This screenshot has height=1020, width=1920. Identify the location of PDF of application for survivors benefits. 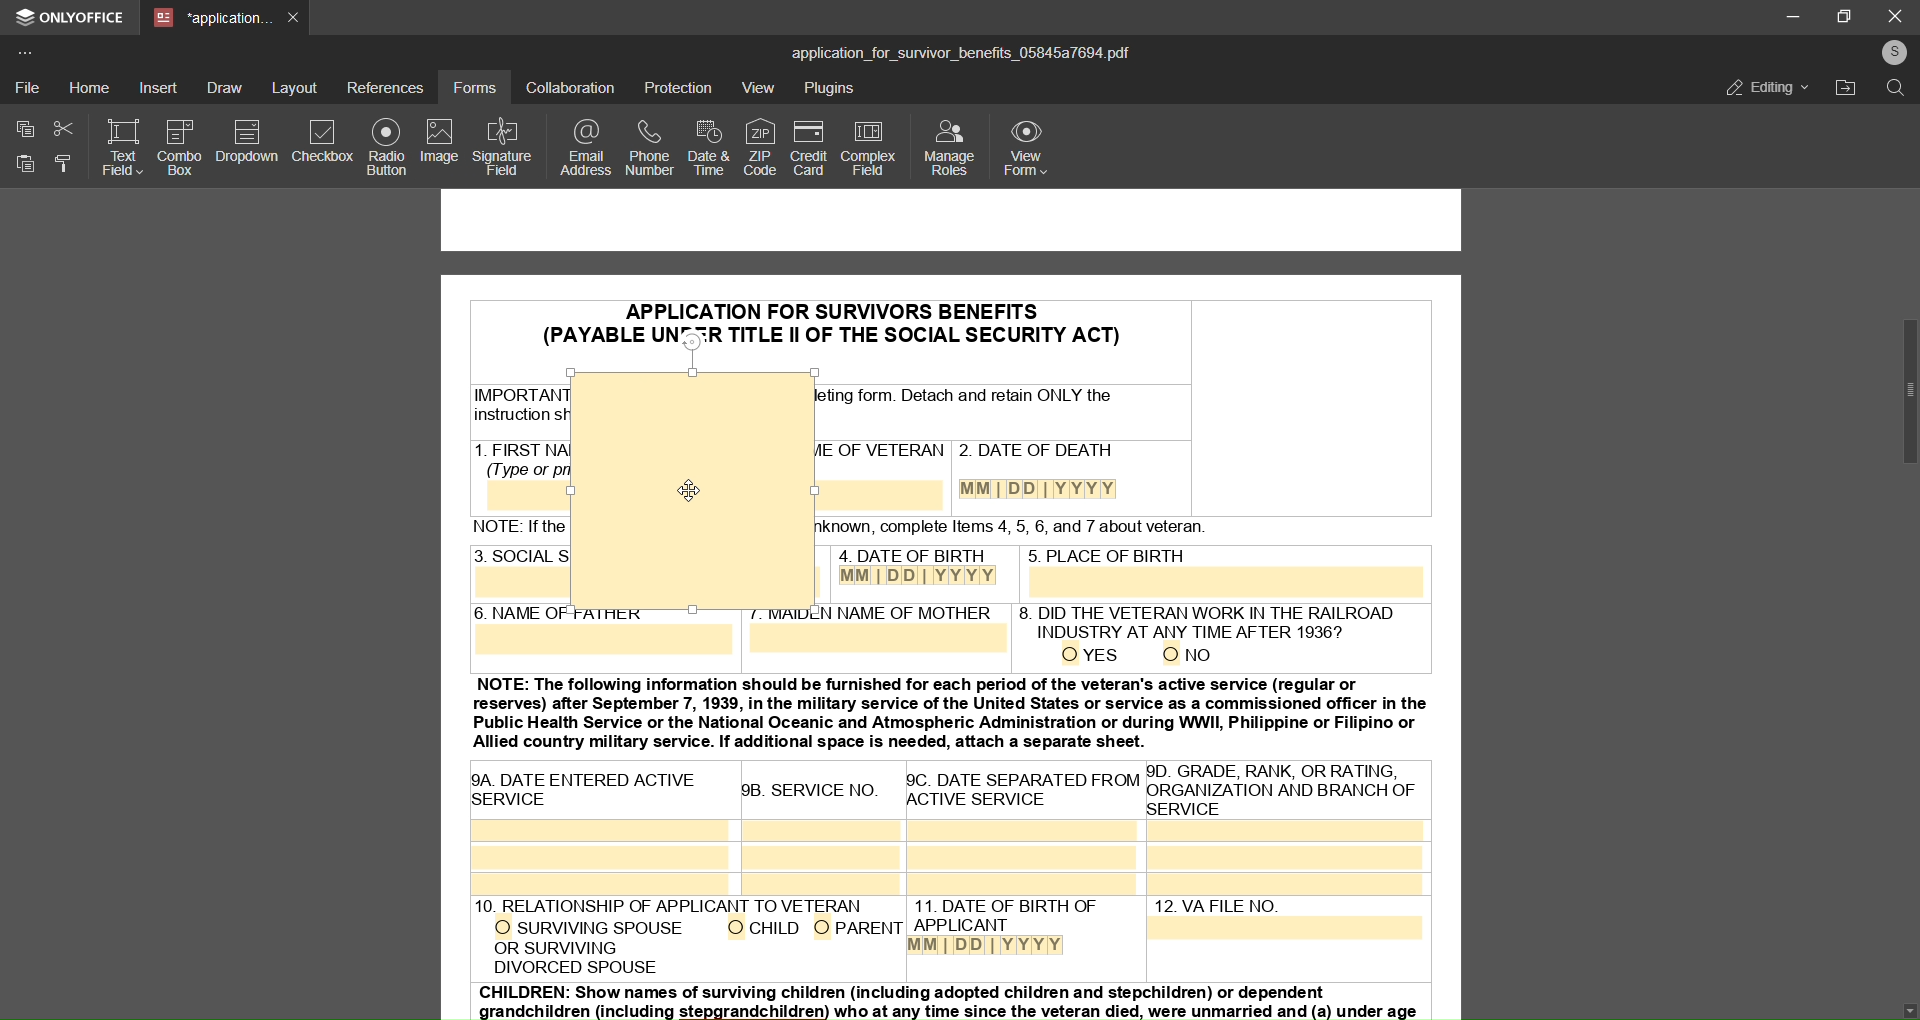
(502, 419).